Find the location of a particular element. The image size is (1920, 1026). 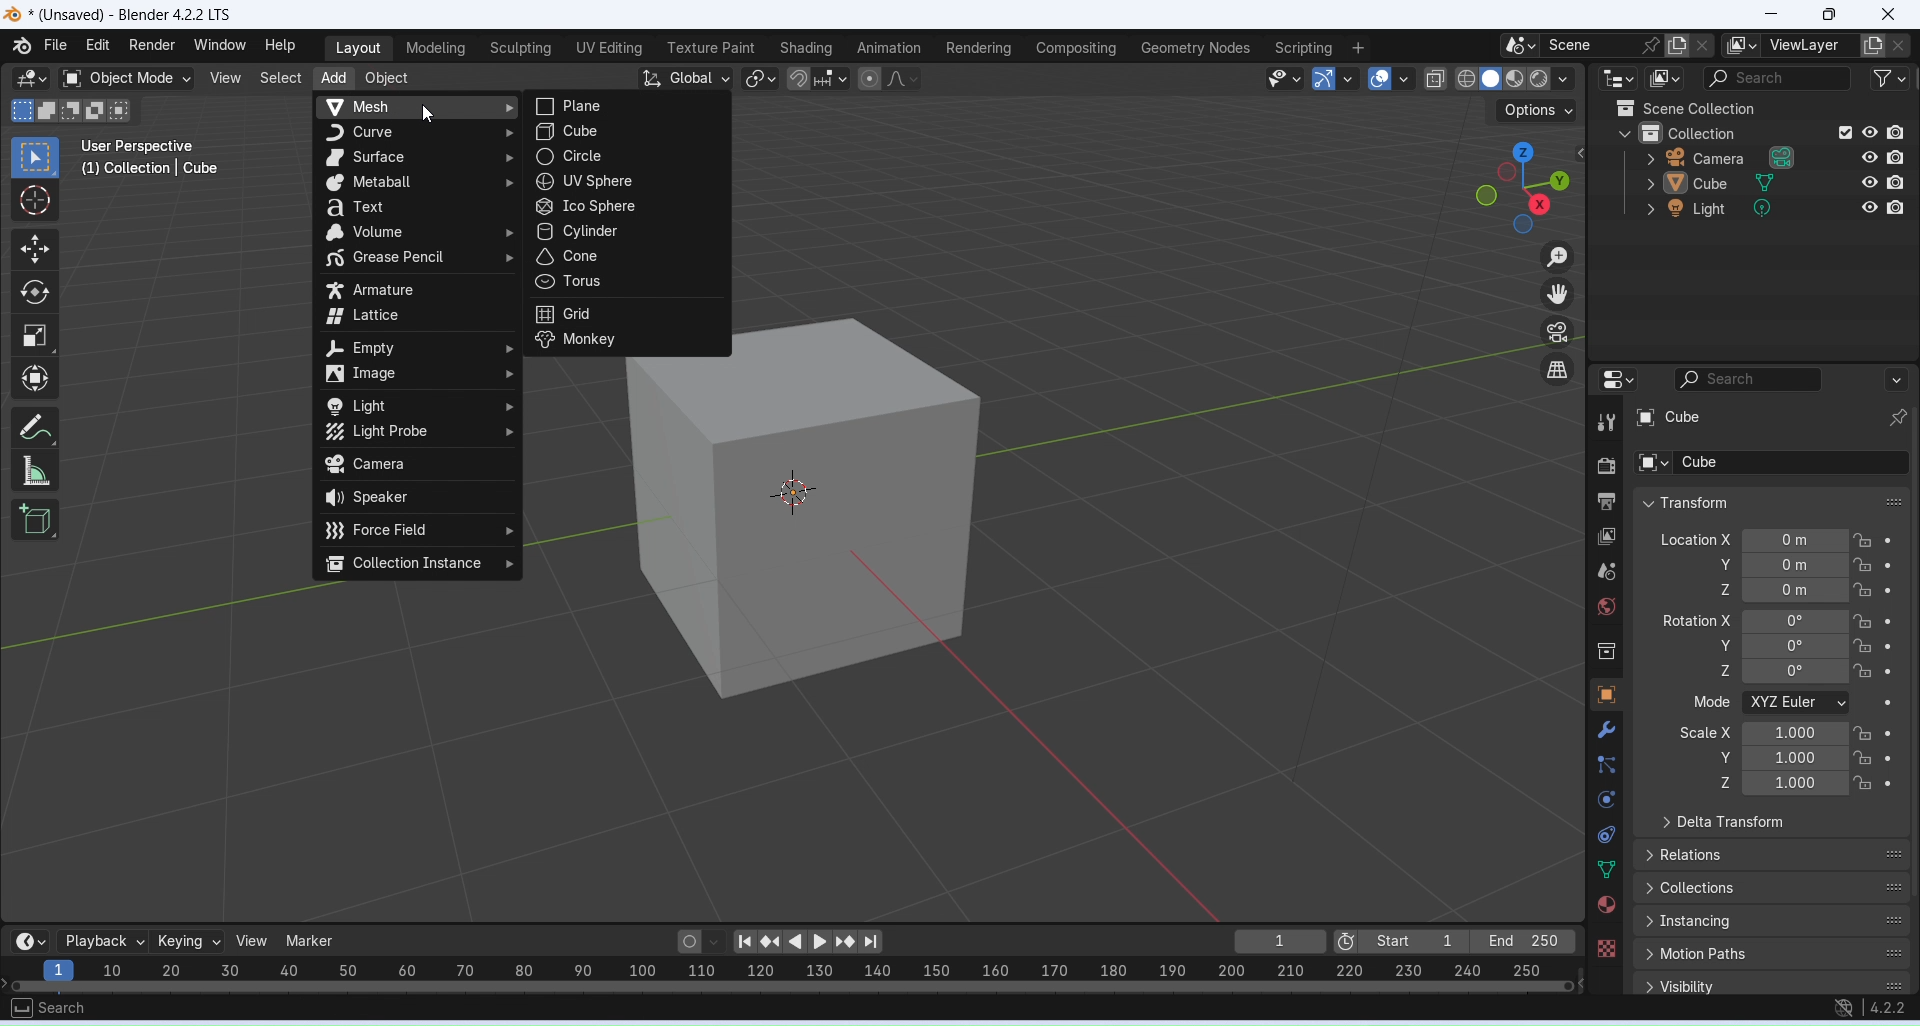

Measure is located at coordinates (37, 472).